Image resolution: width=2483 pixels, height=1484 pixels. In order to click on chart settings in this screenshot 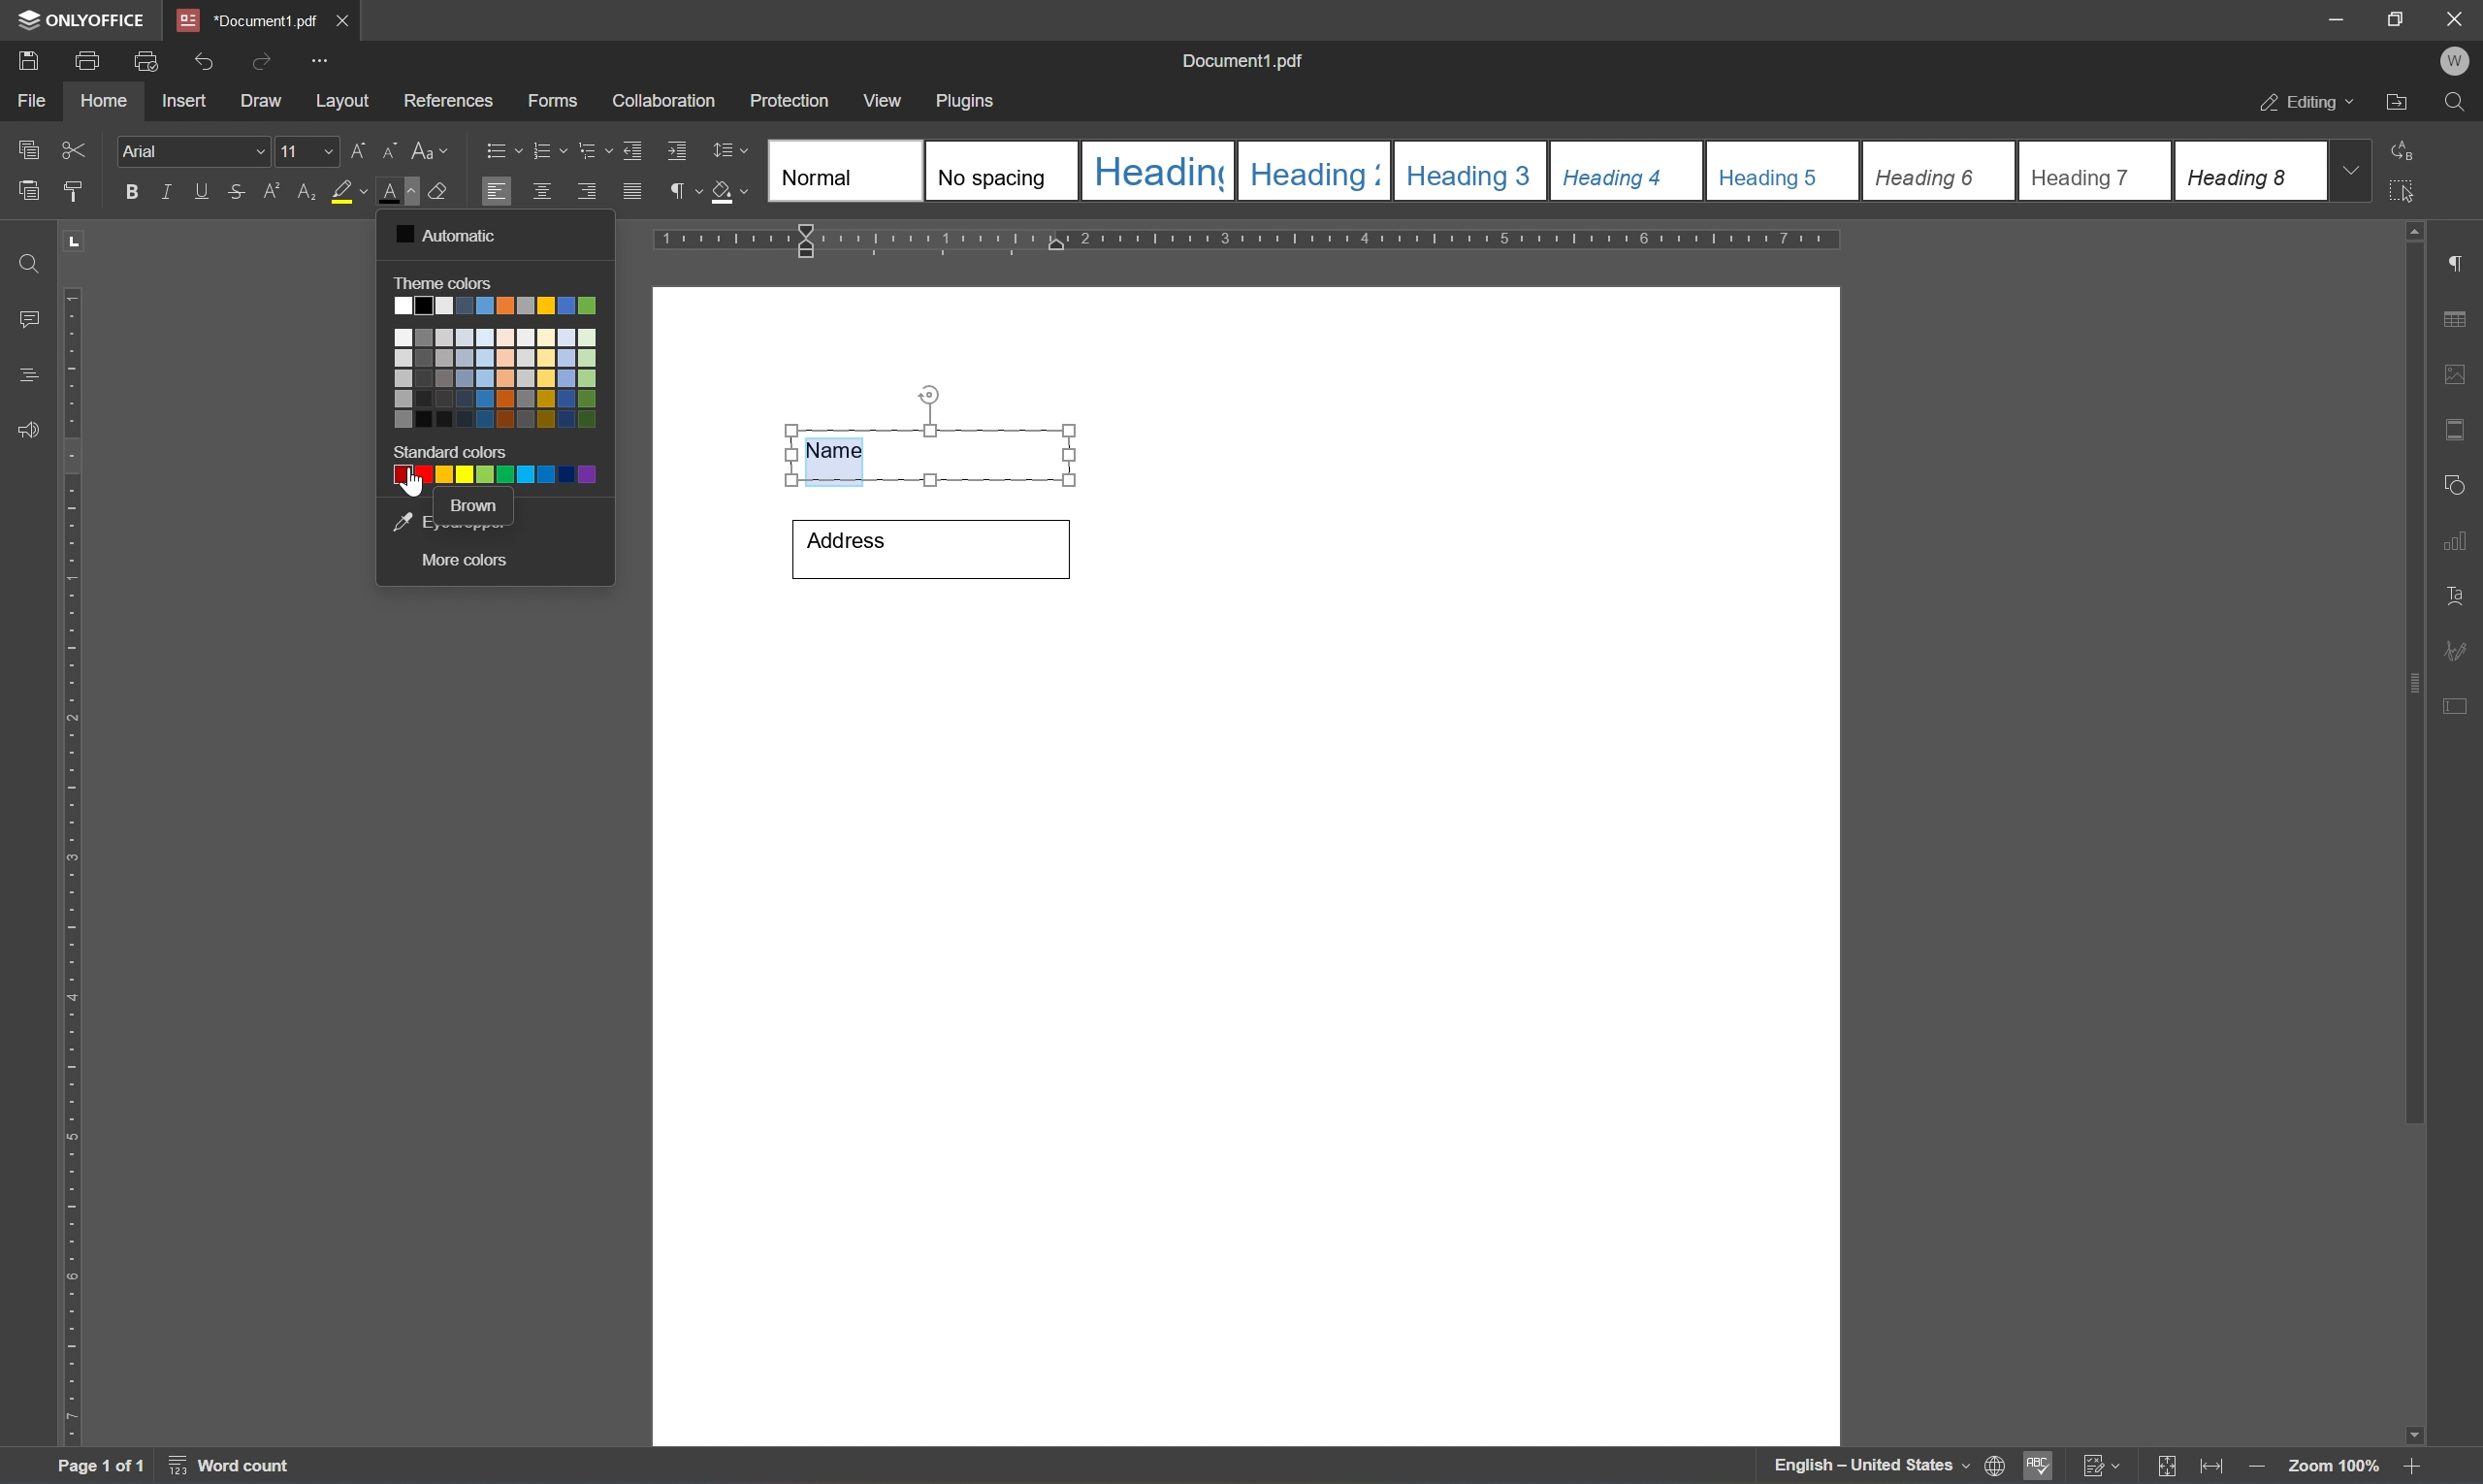, I will do `click(2460, 542)`.